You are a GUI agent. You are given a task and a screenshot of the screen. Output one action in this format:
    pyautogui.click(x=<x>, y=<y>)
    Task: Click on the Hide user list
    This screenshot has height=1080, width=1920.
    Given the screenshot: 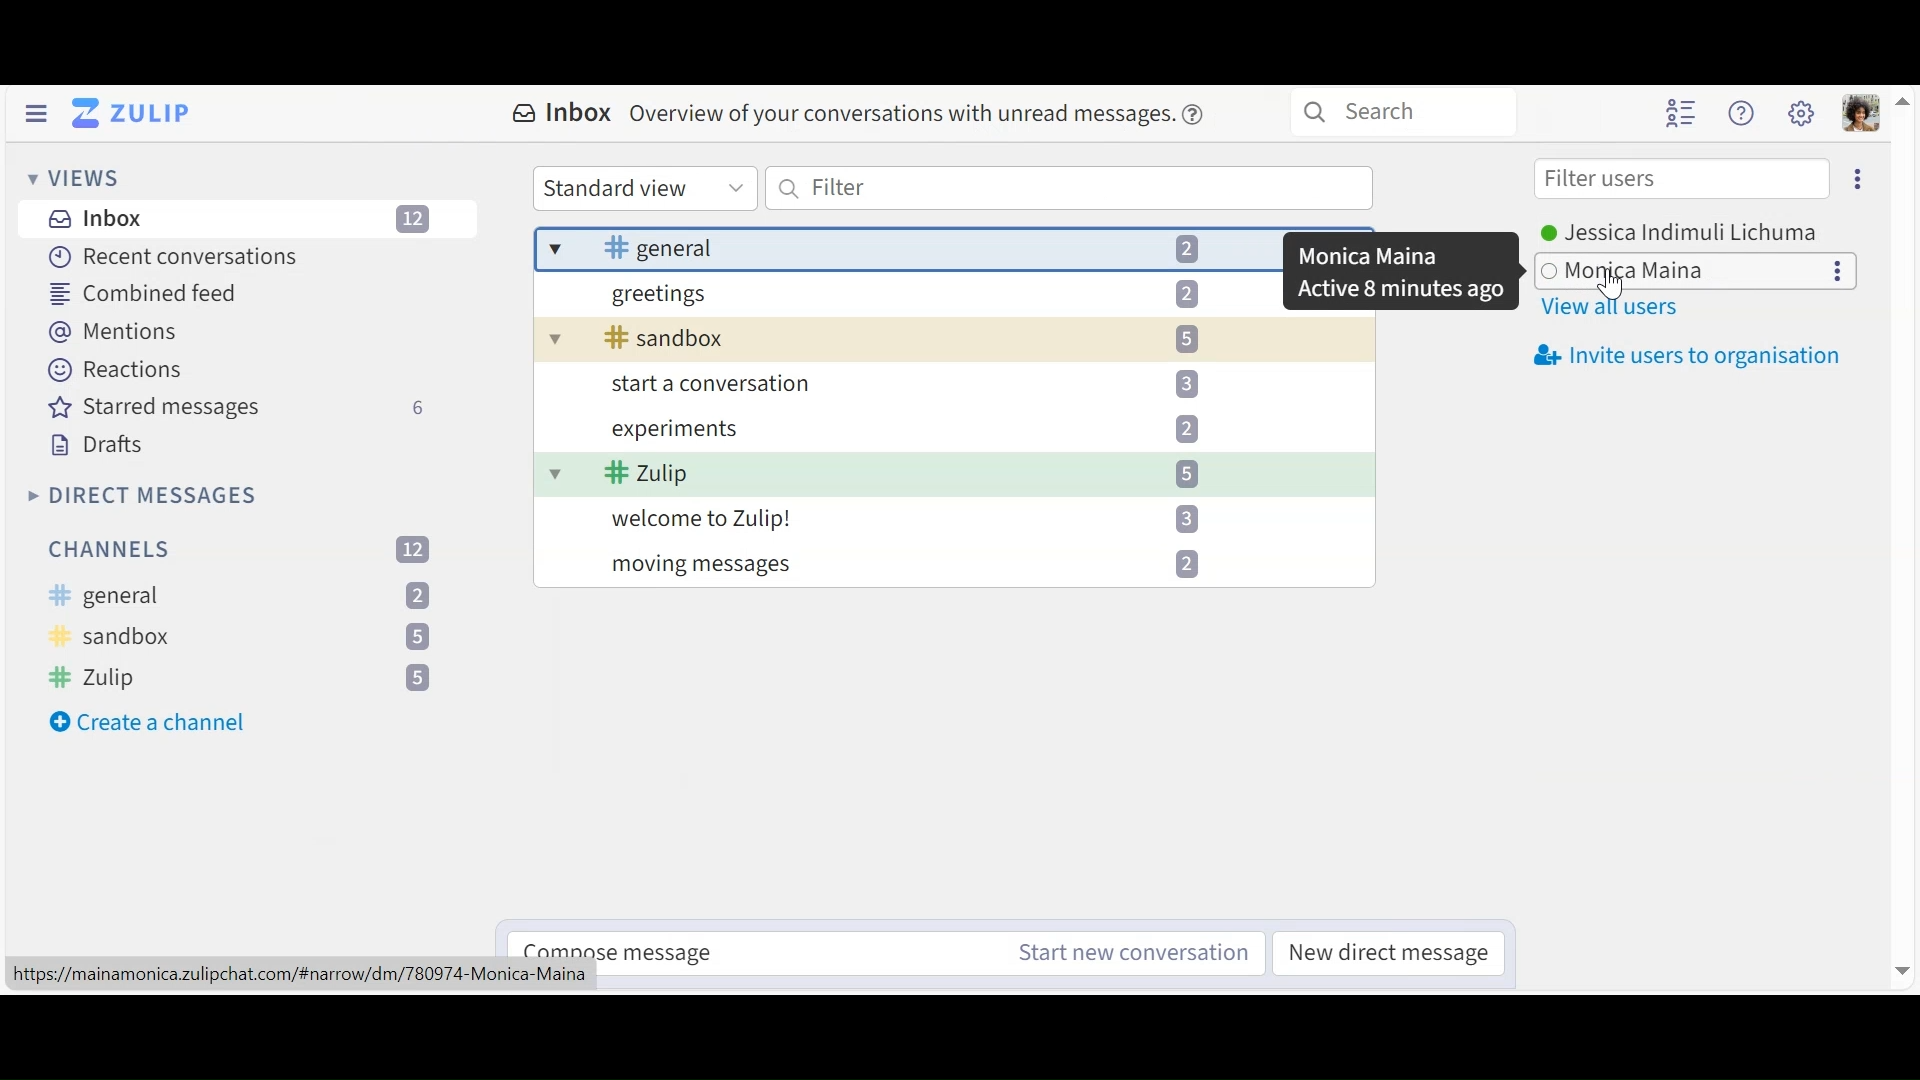 What is the action you would take?
    pyautogui.click(x=1683, y=112)
    